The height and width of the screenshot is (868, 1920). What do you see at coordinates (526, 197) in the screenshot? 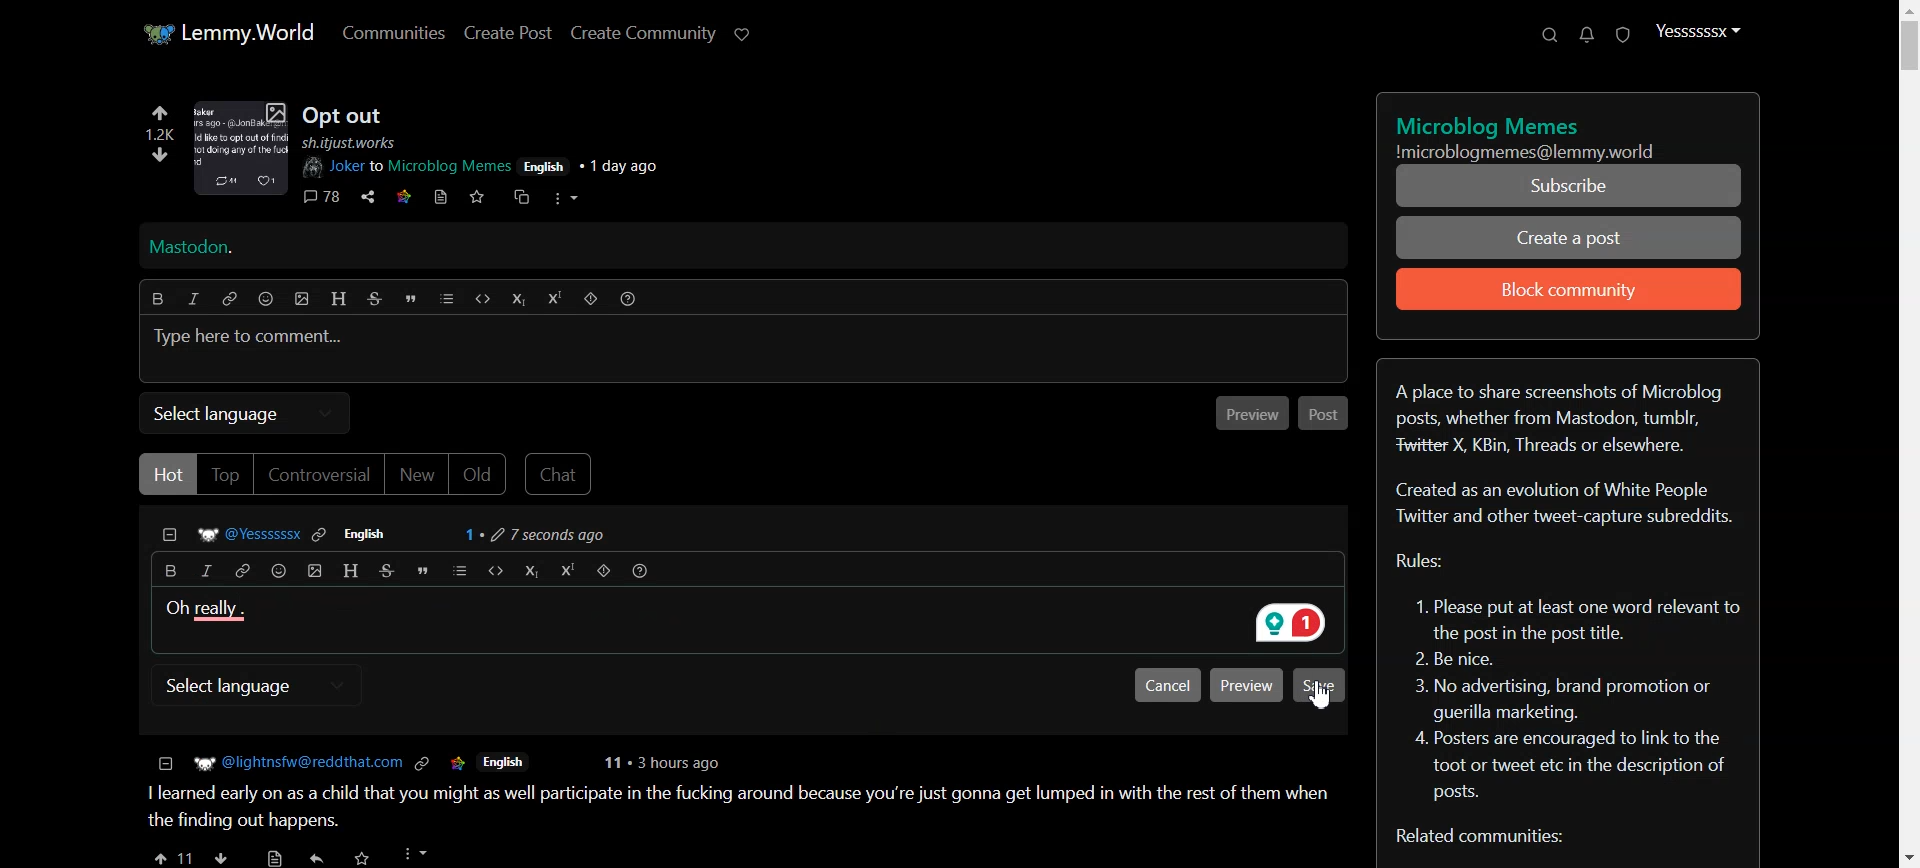
I see `cross share` at bounding box center [526, 197].